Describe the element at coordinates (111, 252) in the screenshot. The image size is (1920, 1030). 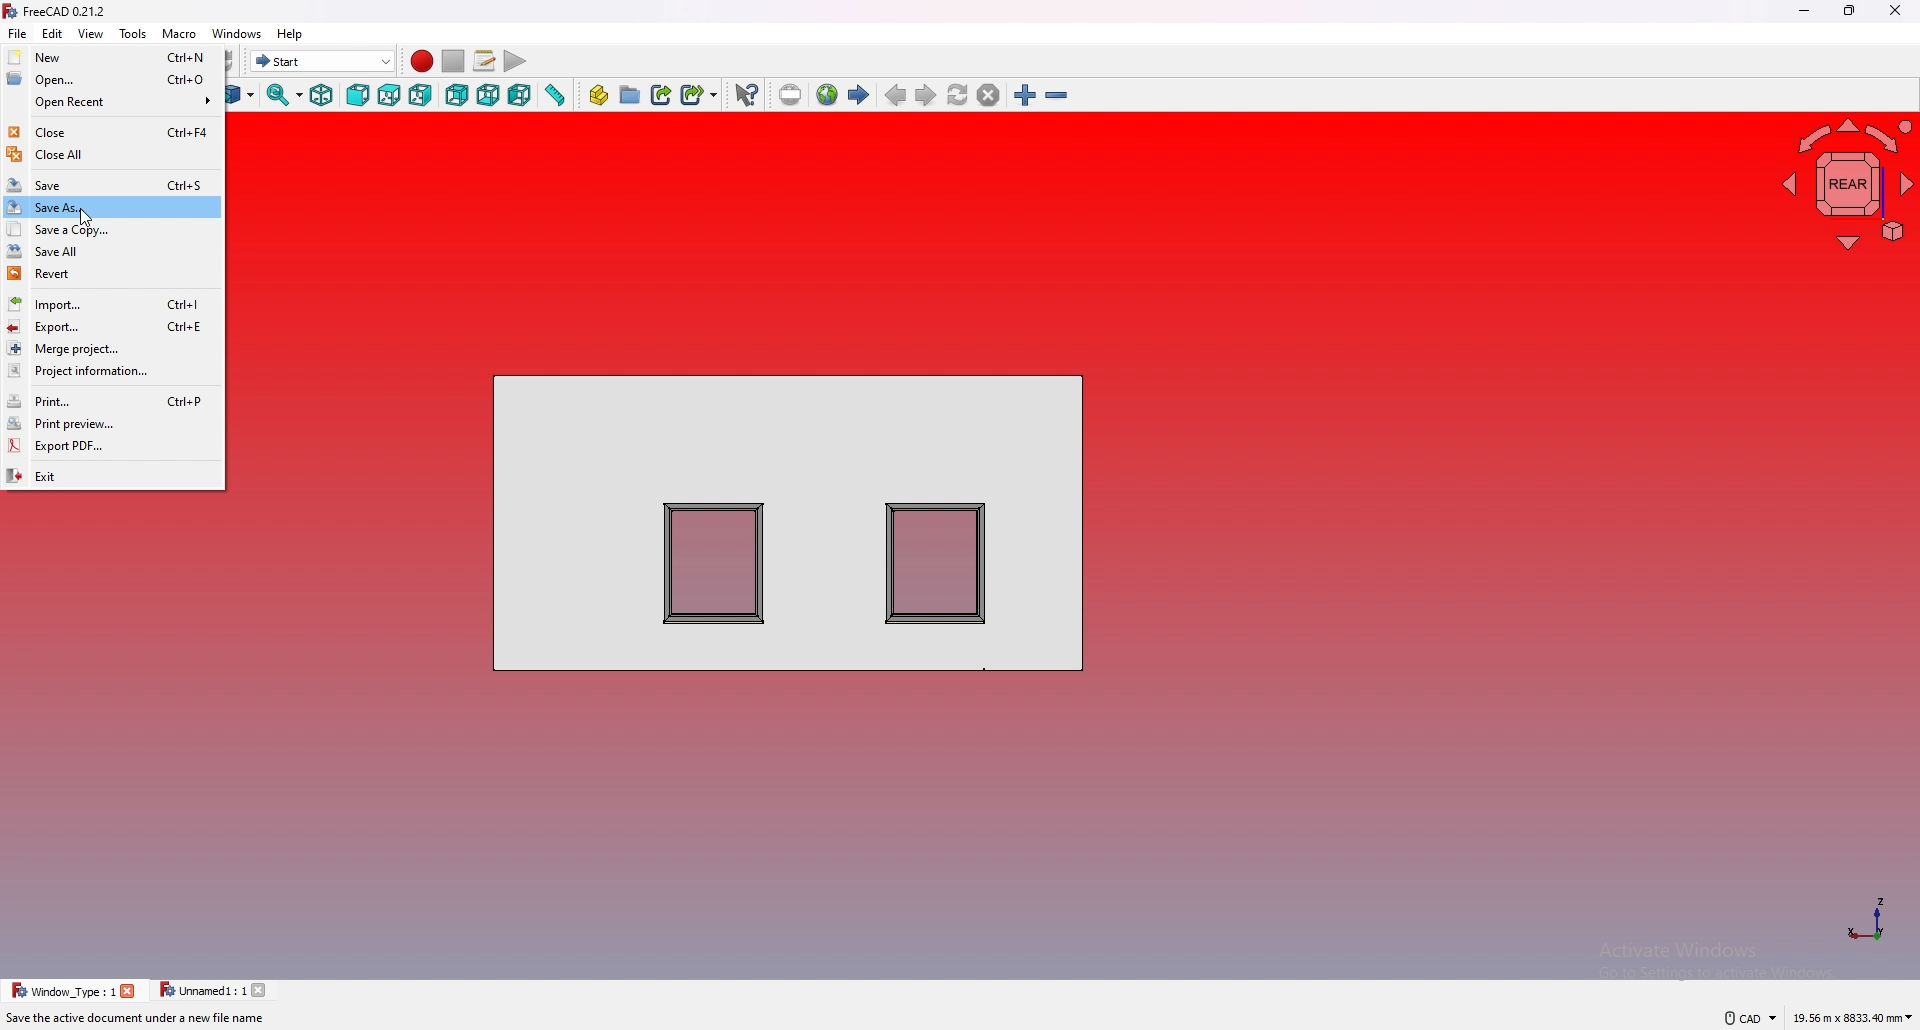
I see `save all` at that location.